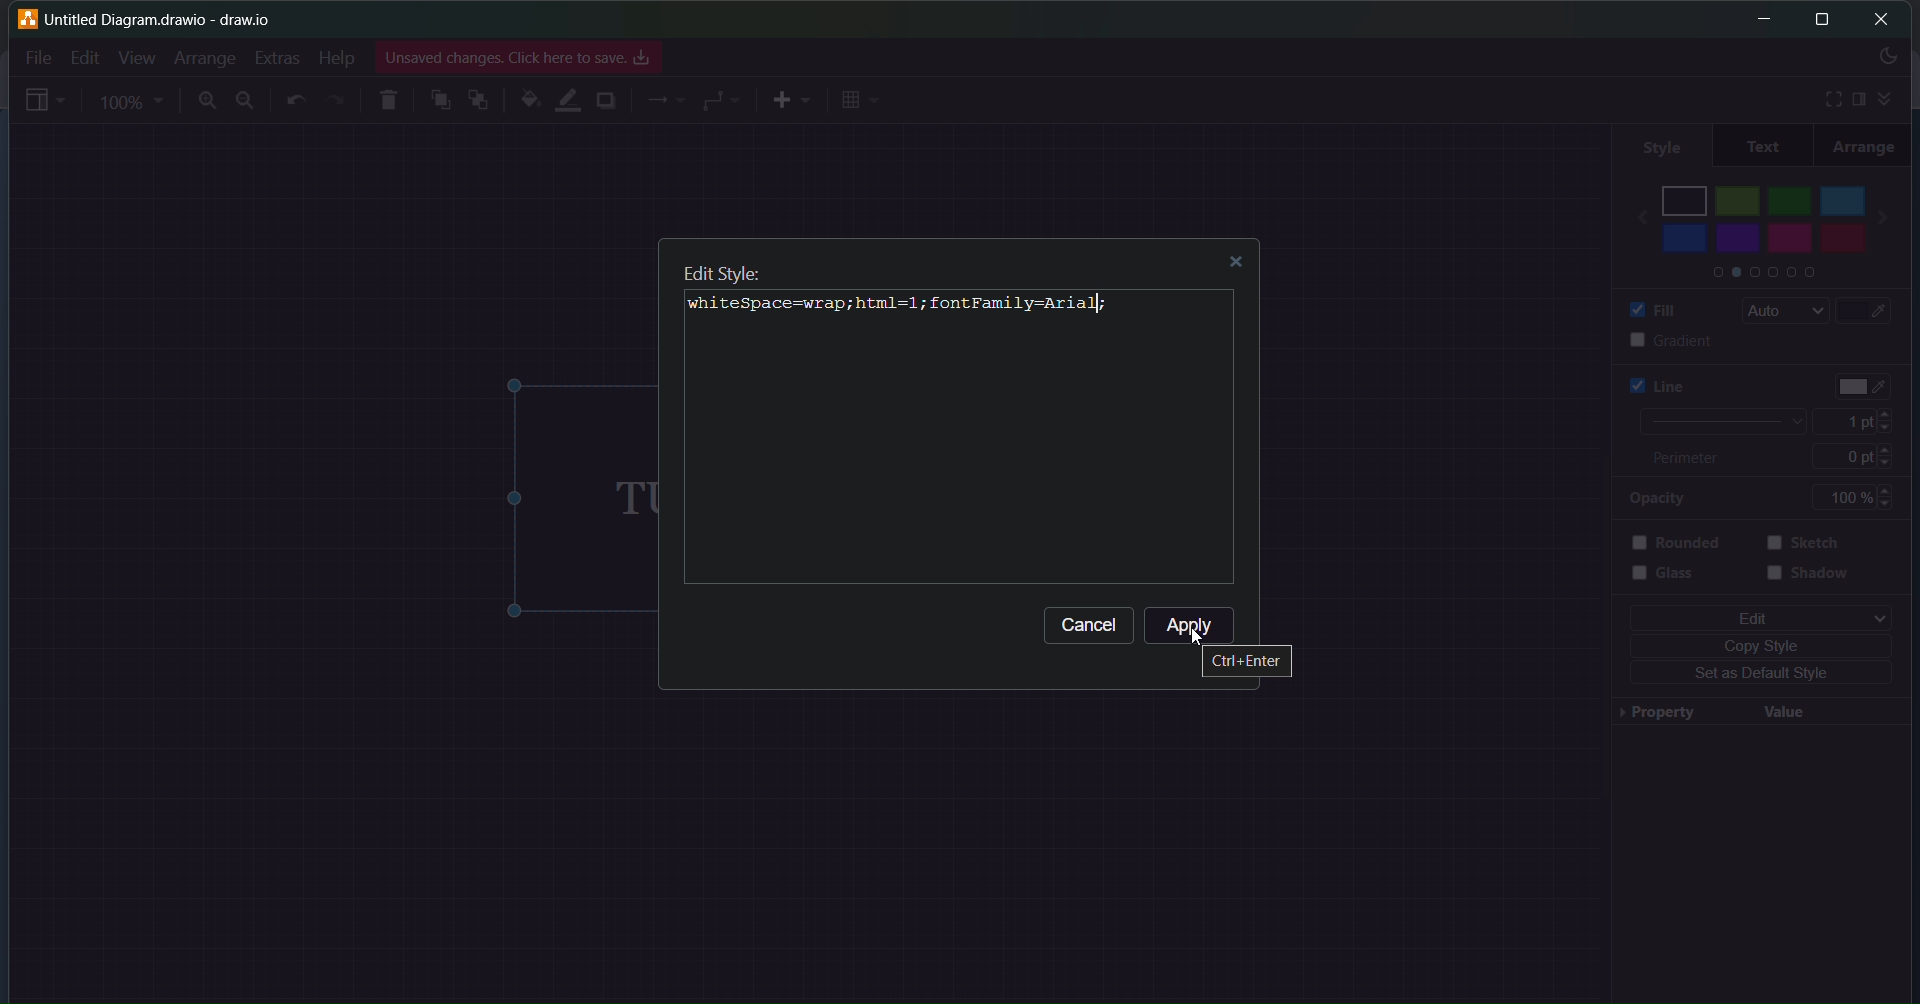  Describe the element at coordinates (1632, 211) in the screenshot. I see `back` at that location.